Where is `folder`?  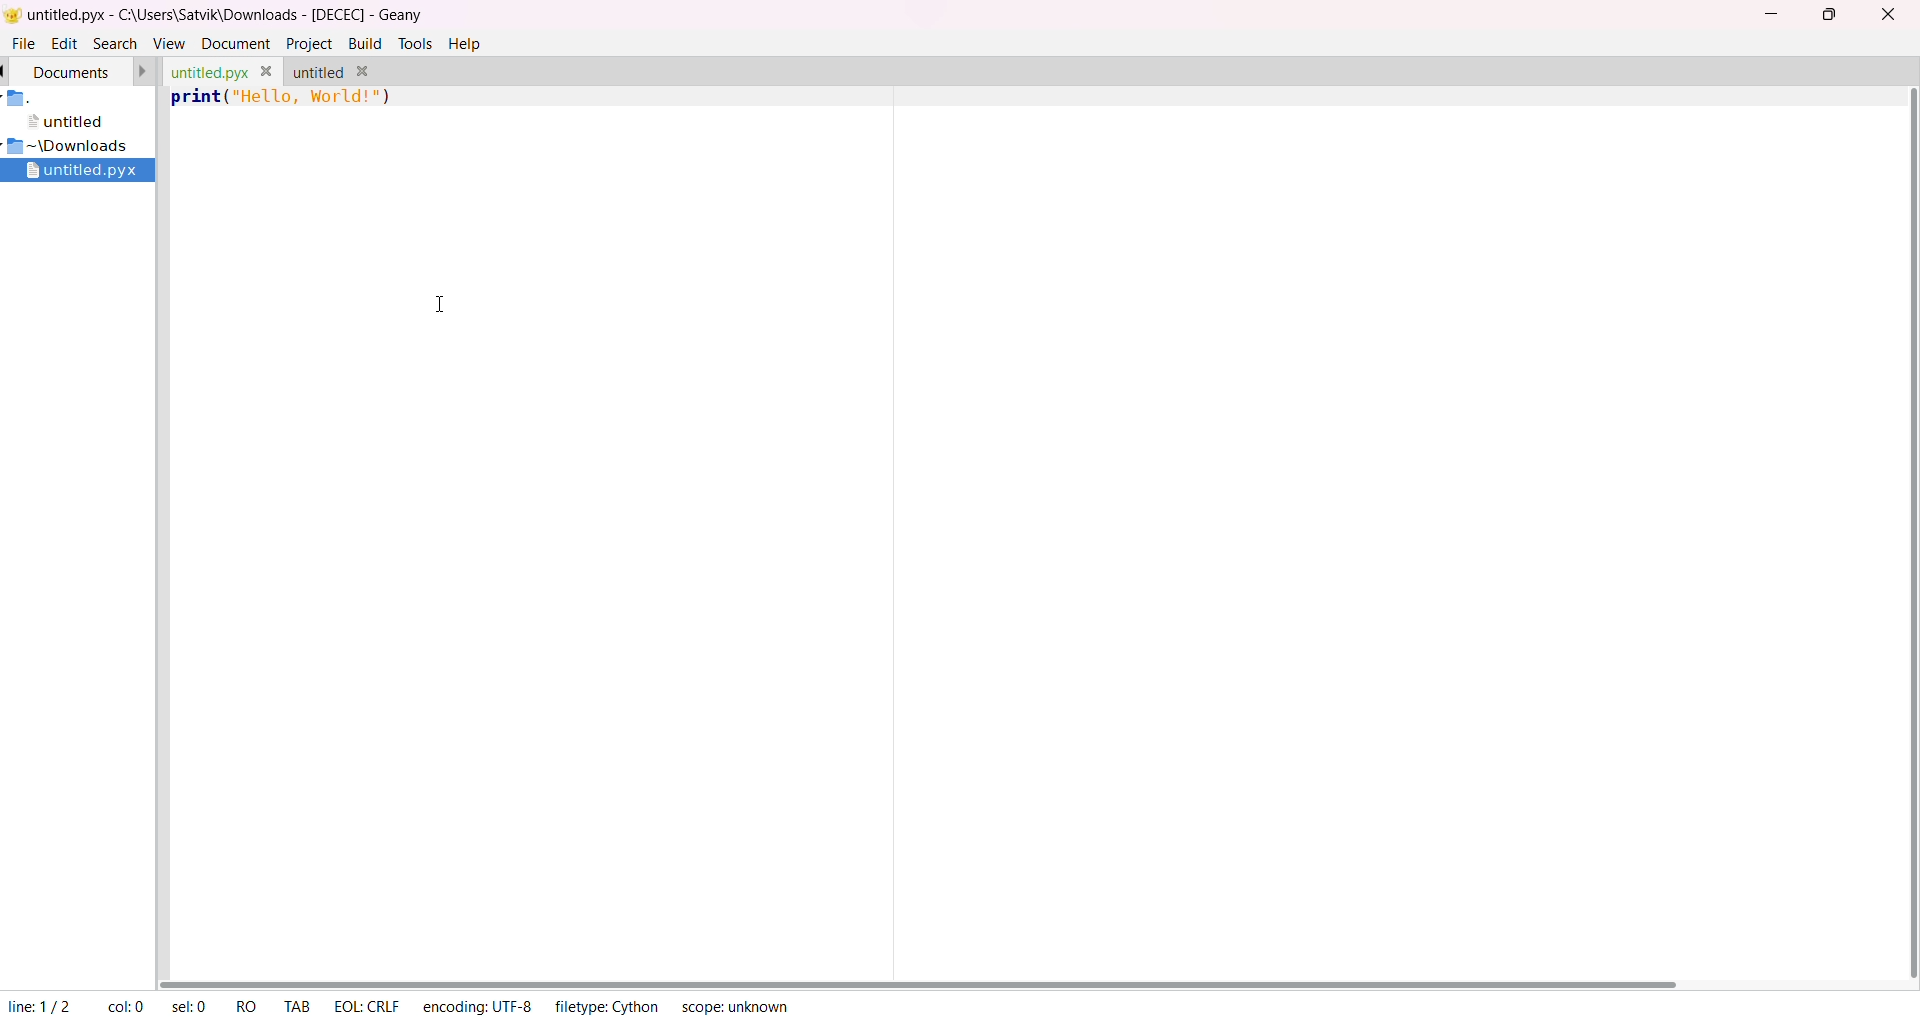
folder is located at coordinates (19, 99).